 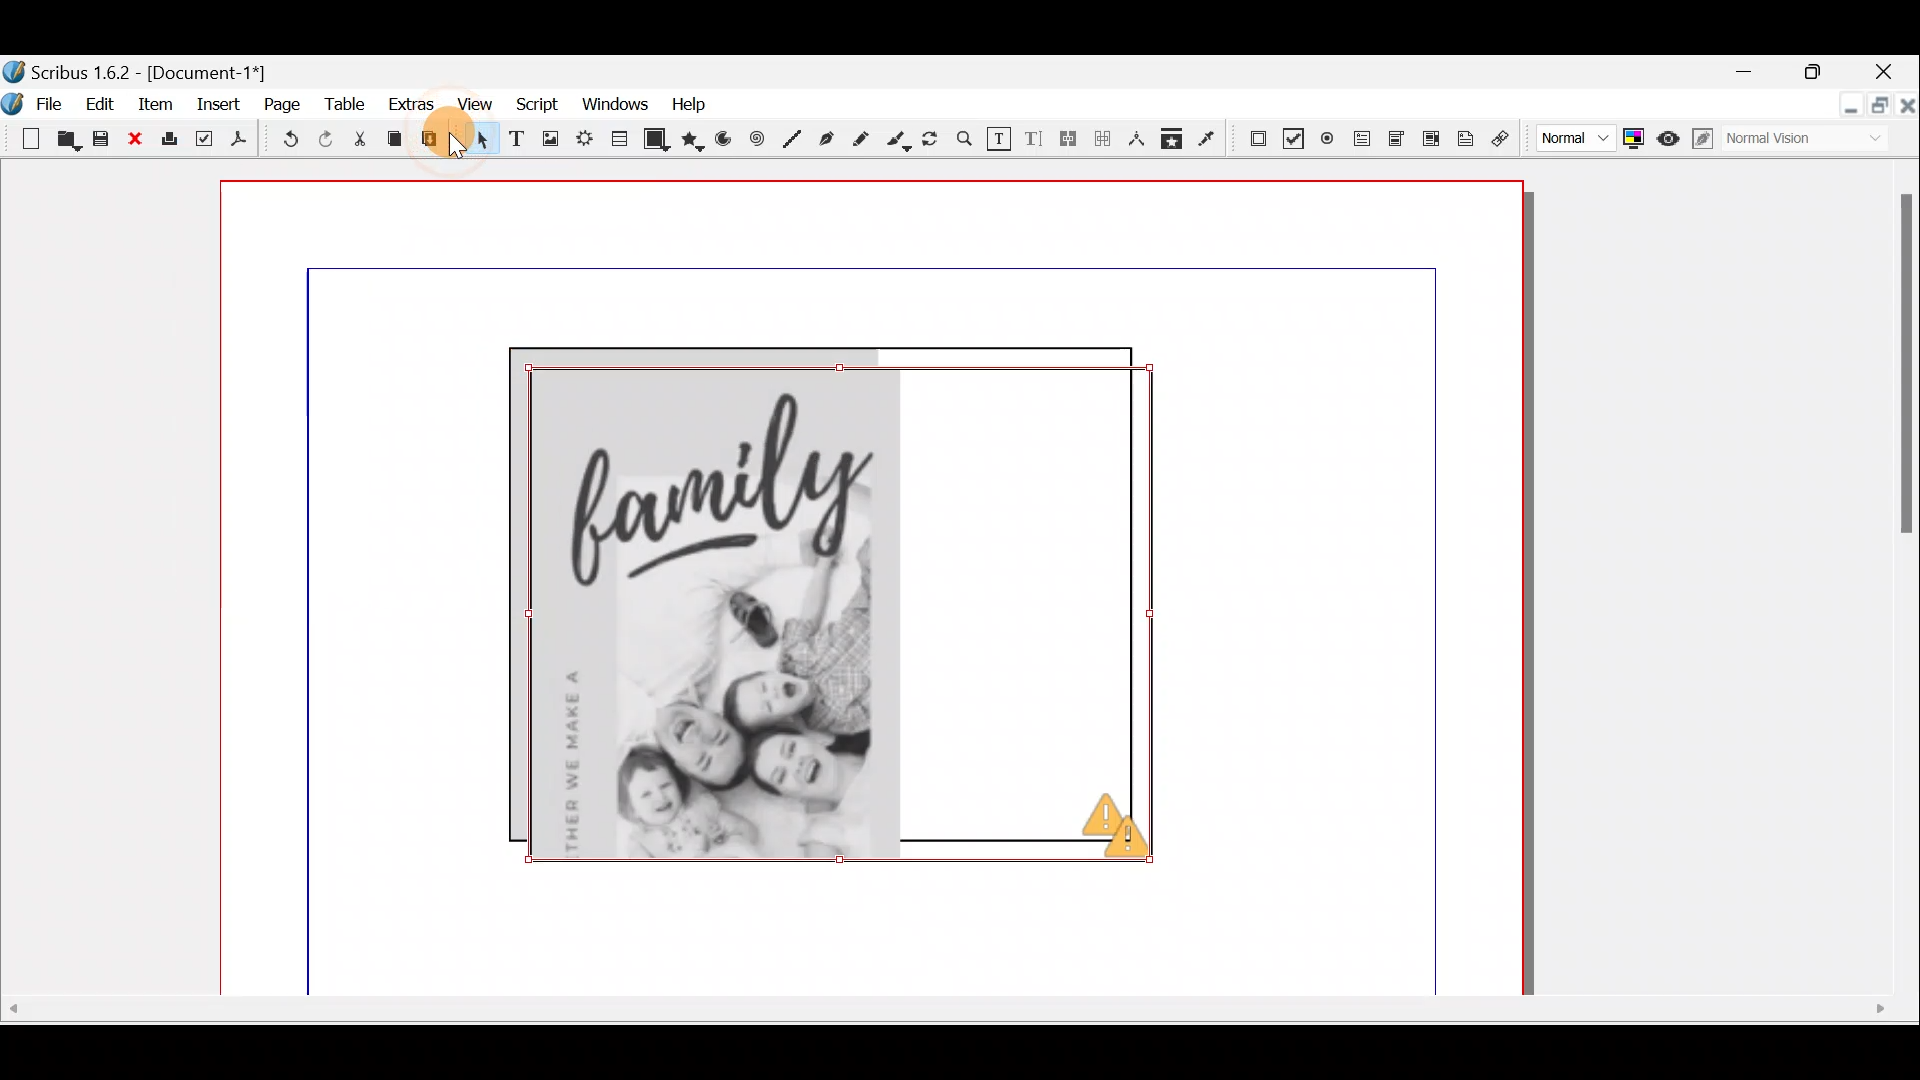 I want to click on Insert, so click(x=221, y=108).